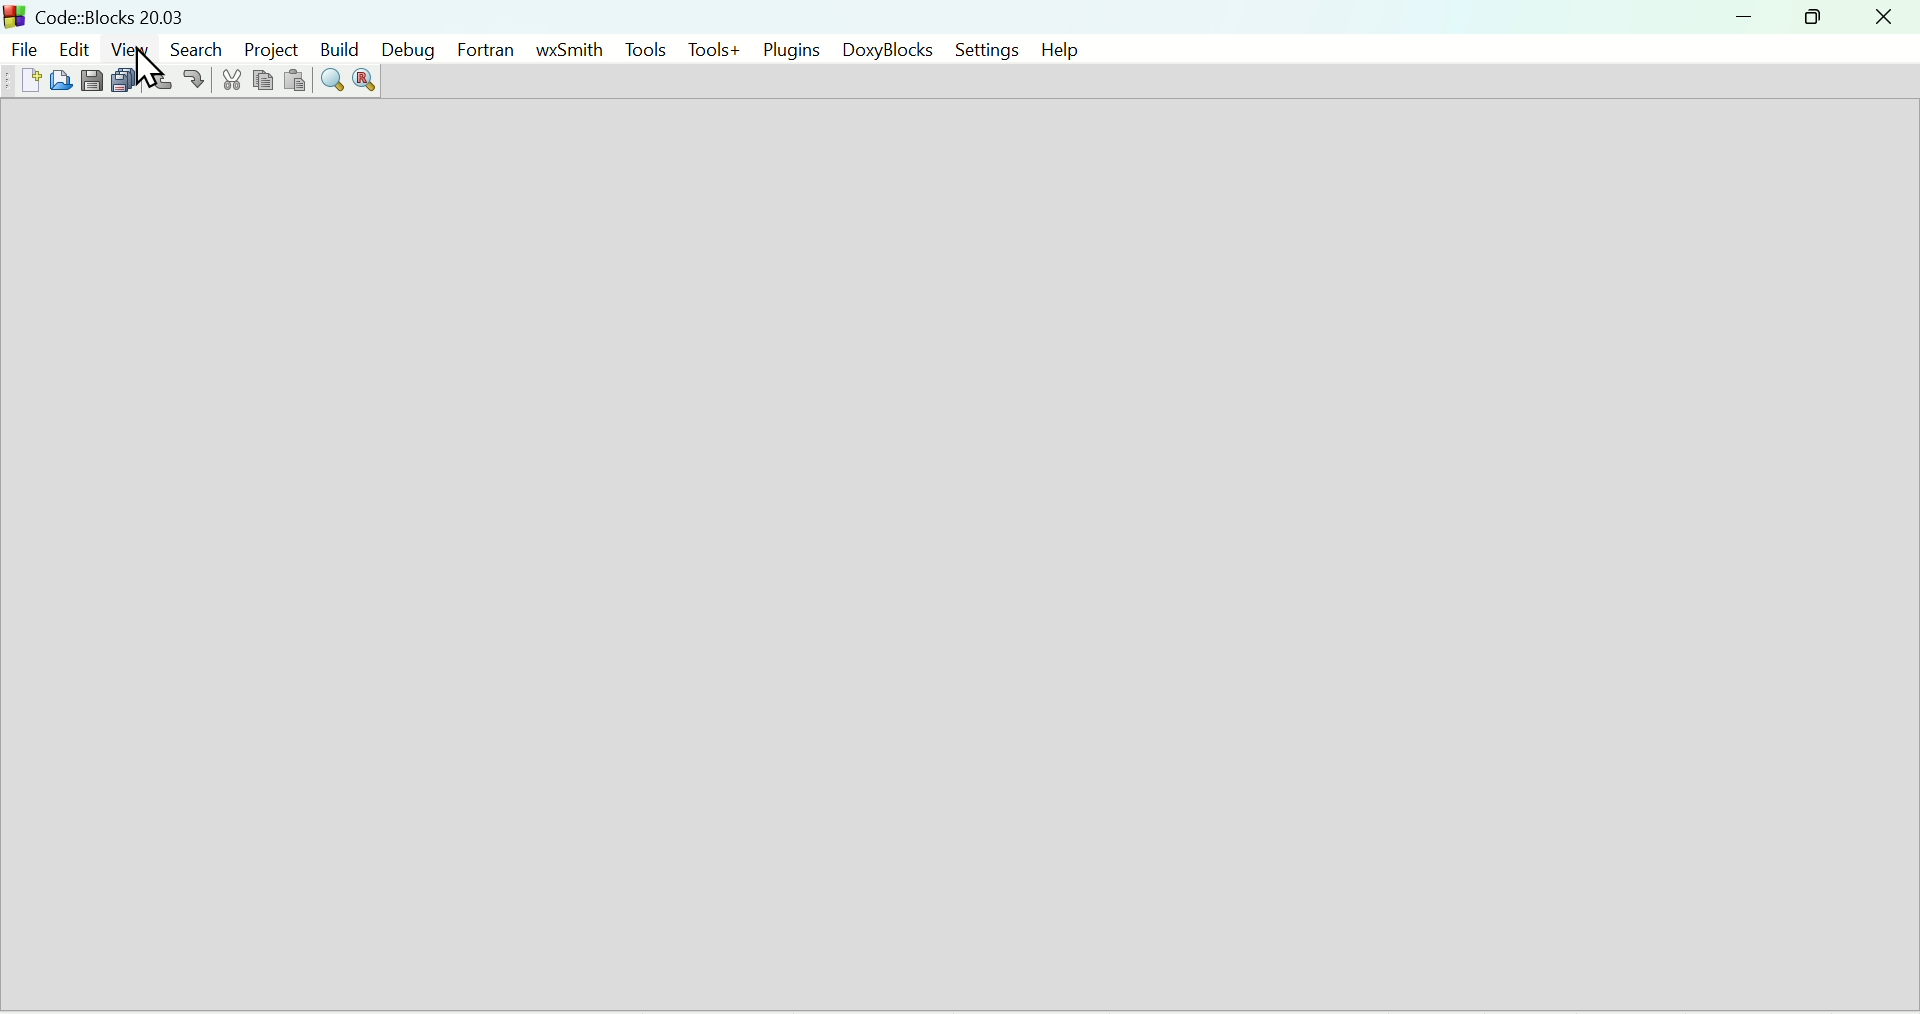 Image resolution: width=1920 pixels, height=1014 pixels. Describe the element at coordinates (487, 50) in the screenshot. I see `Fortran` at that location.